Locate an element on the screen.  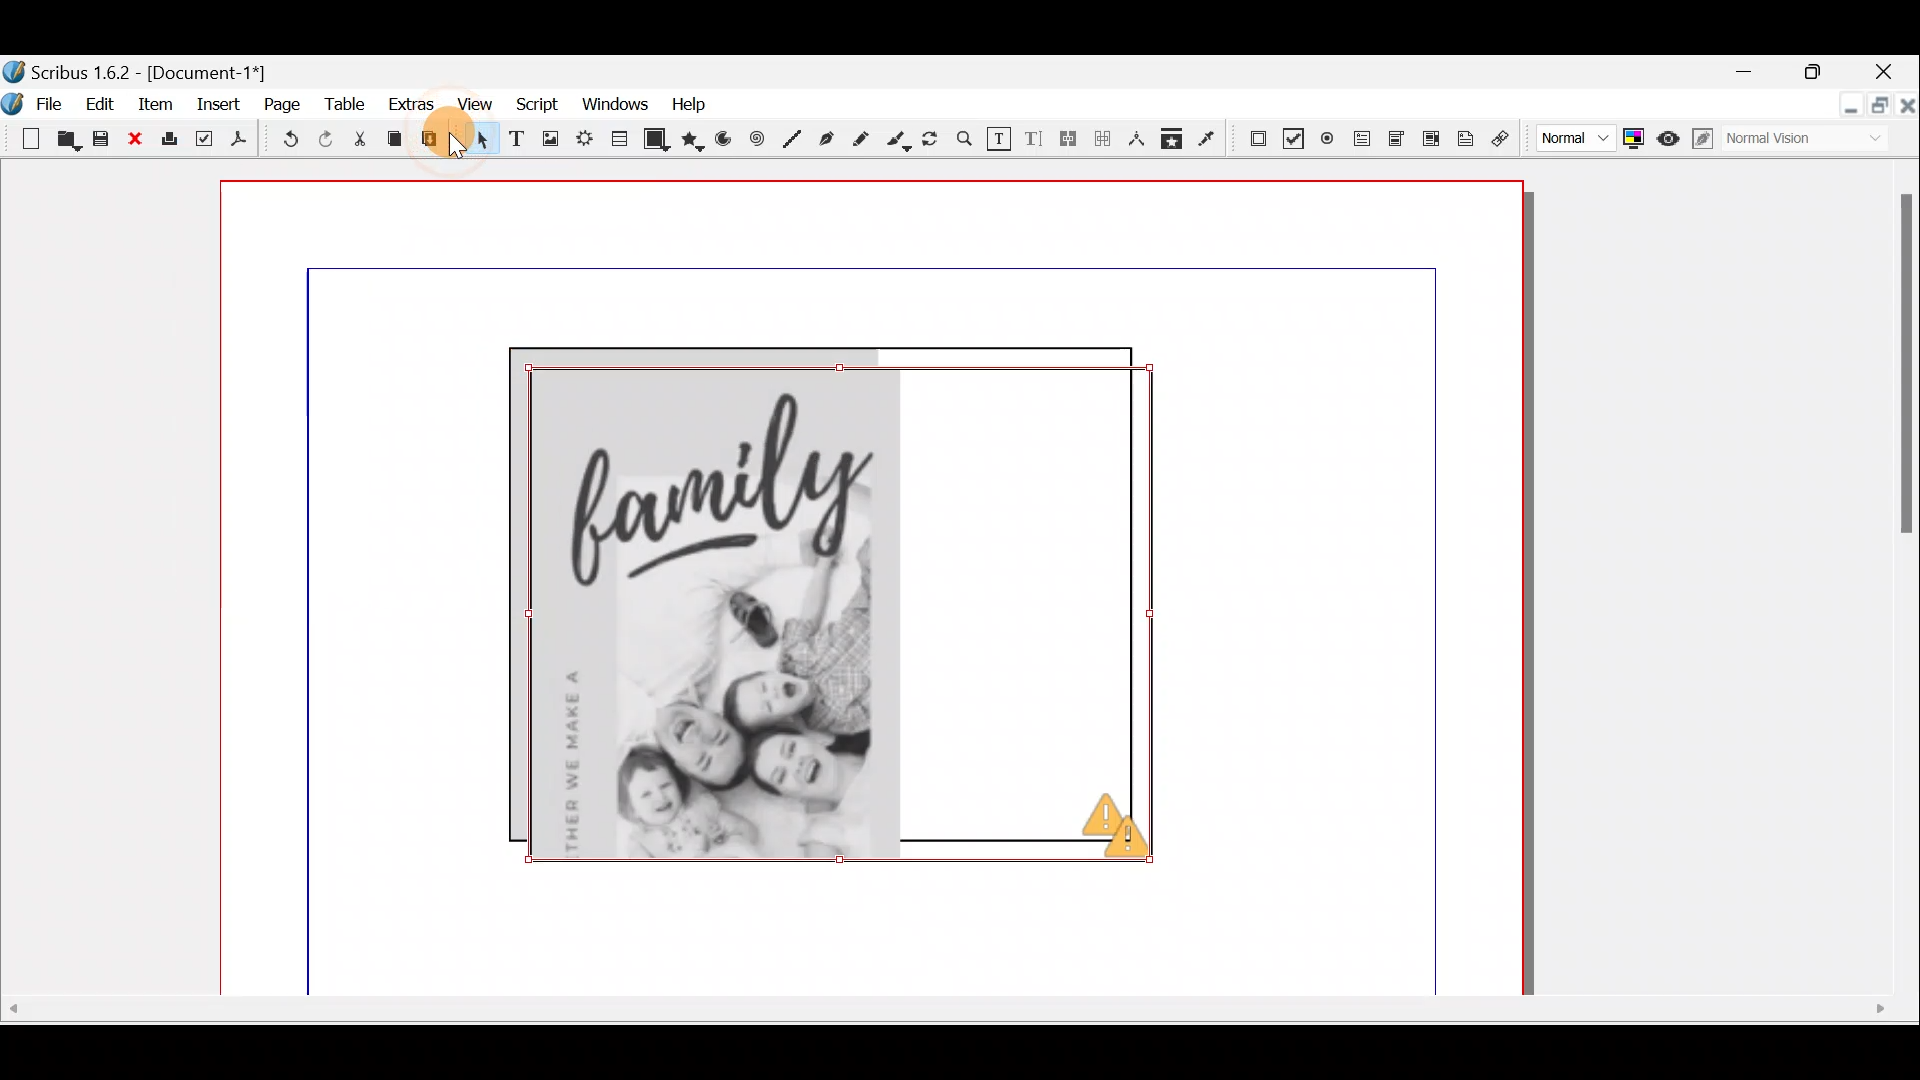
Image frame is located at coordinates (550, 140).